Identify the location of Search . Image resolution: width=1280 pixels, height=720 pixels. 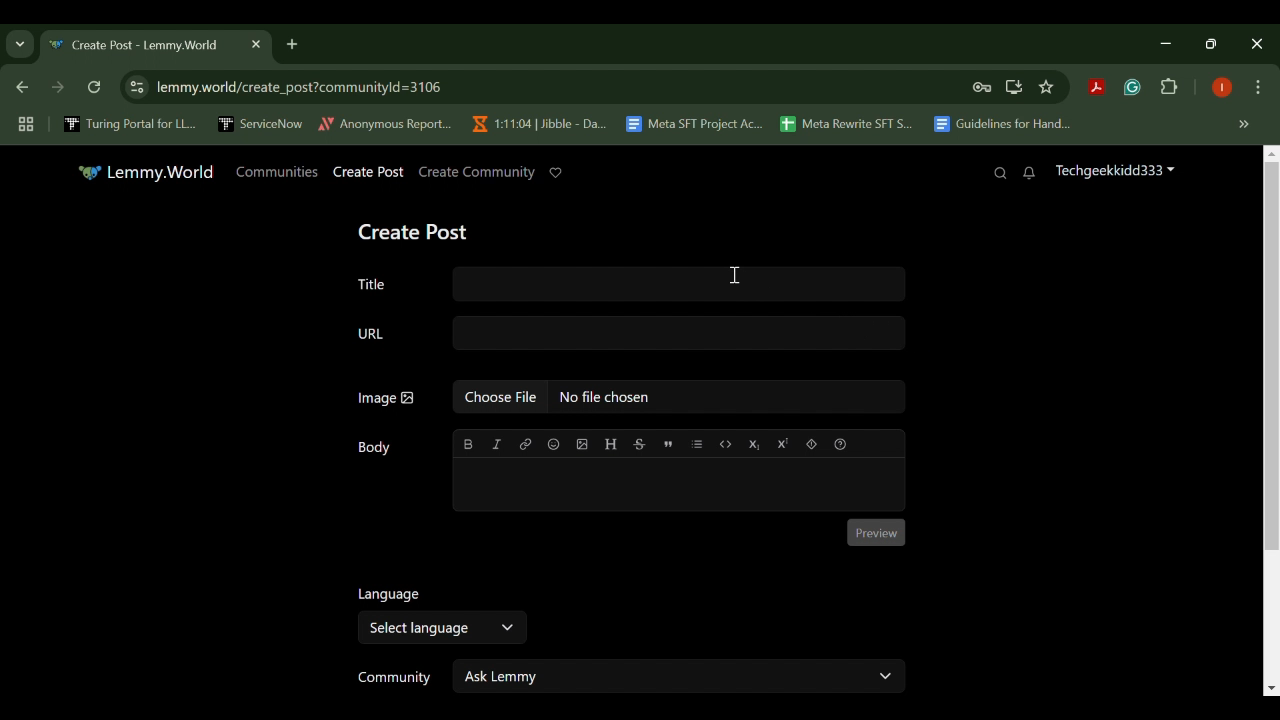
(1000, 173).